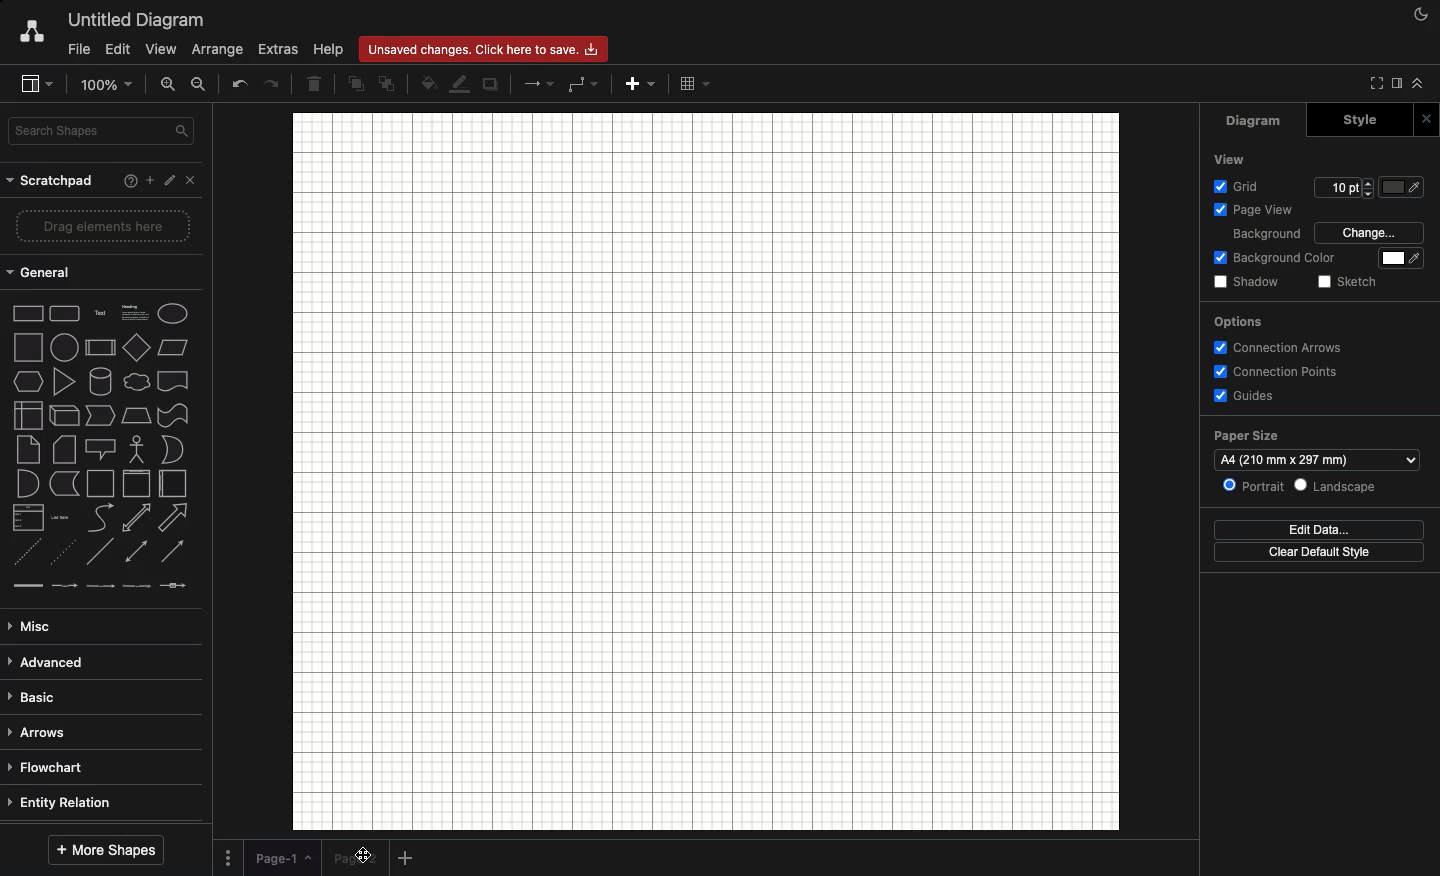 The width and height of the screenshot is (1440, 876). Describe the element at coordinates (349, 859) in the screenshot. I see `Page 2` at that location.